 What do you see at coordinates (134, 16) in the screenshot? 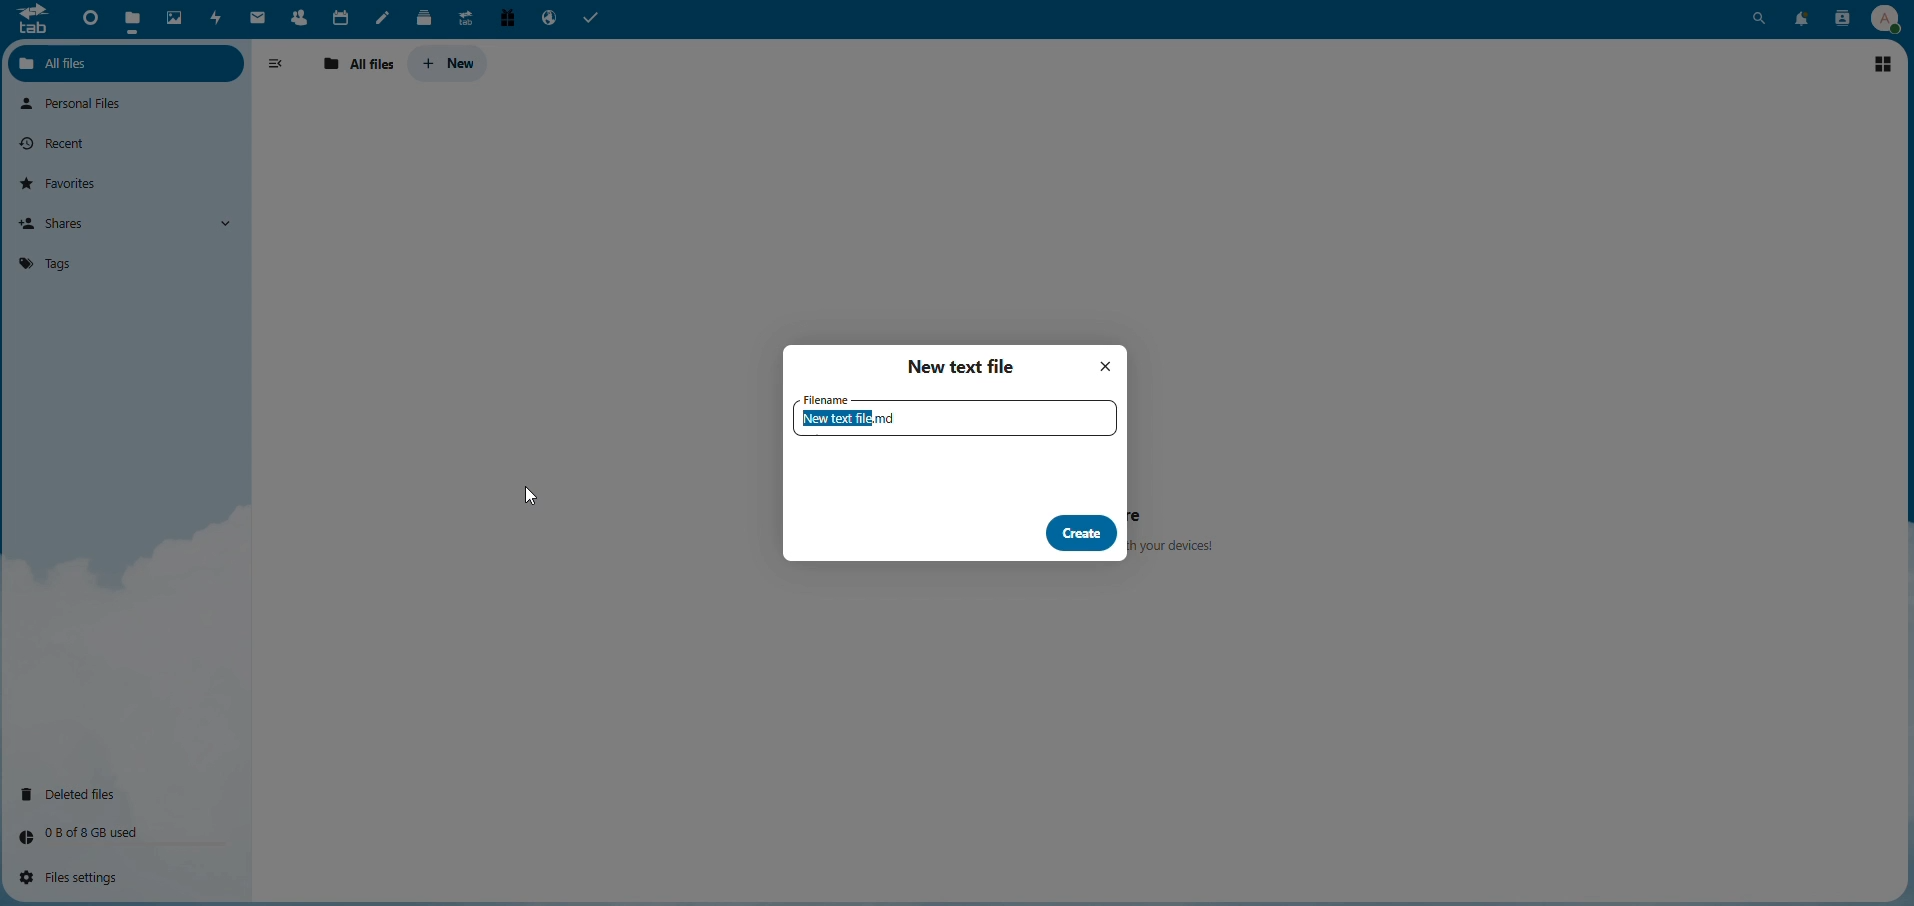
I see `file` at bounding box center [134, 16].